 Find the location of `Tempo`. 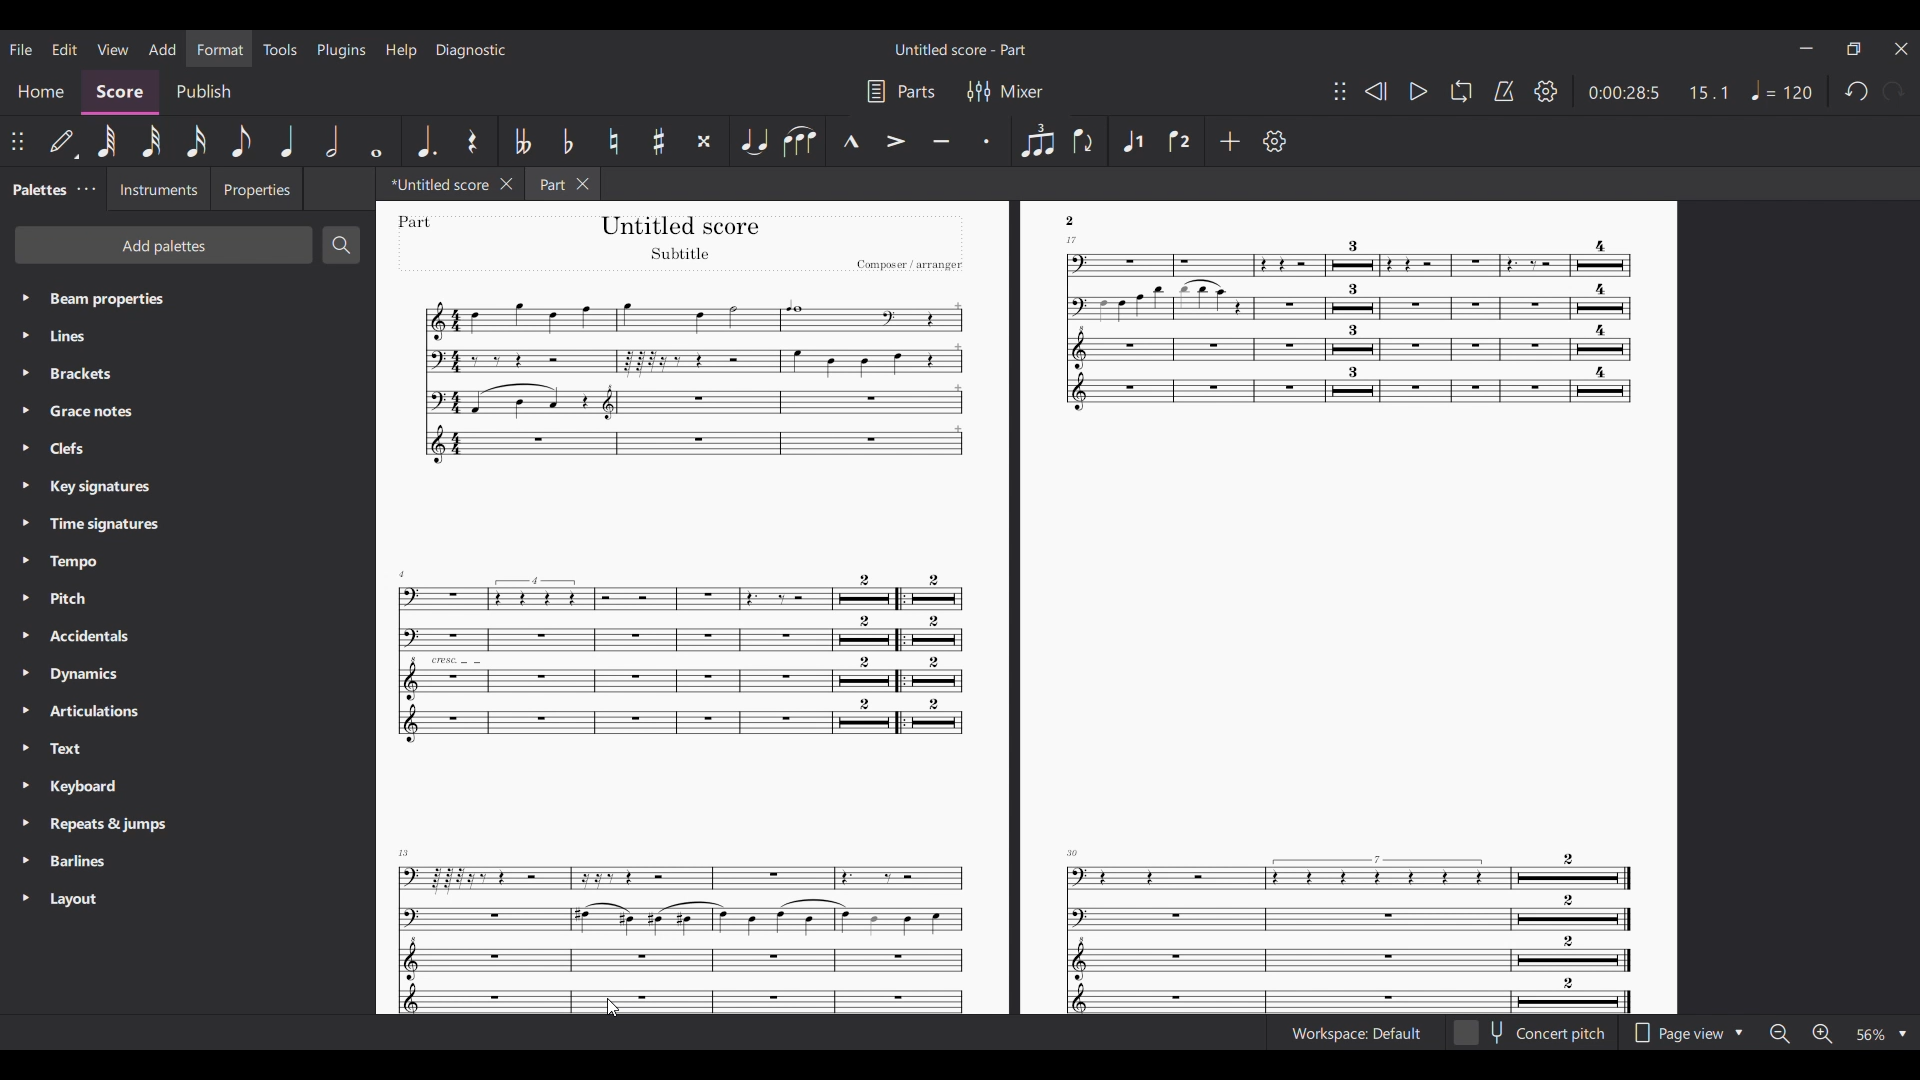

Tempo is located at coordinates (93, 563).